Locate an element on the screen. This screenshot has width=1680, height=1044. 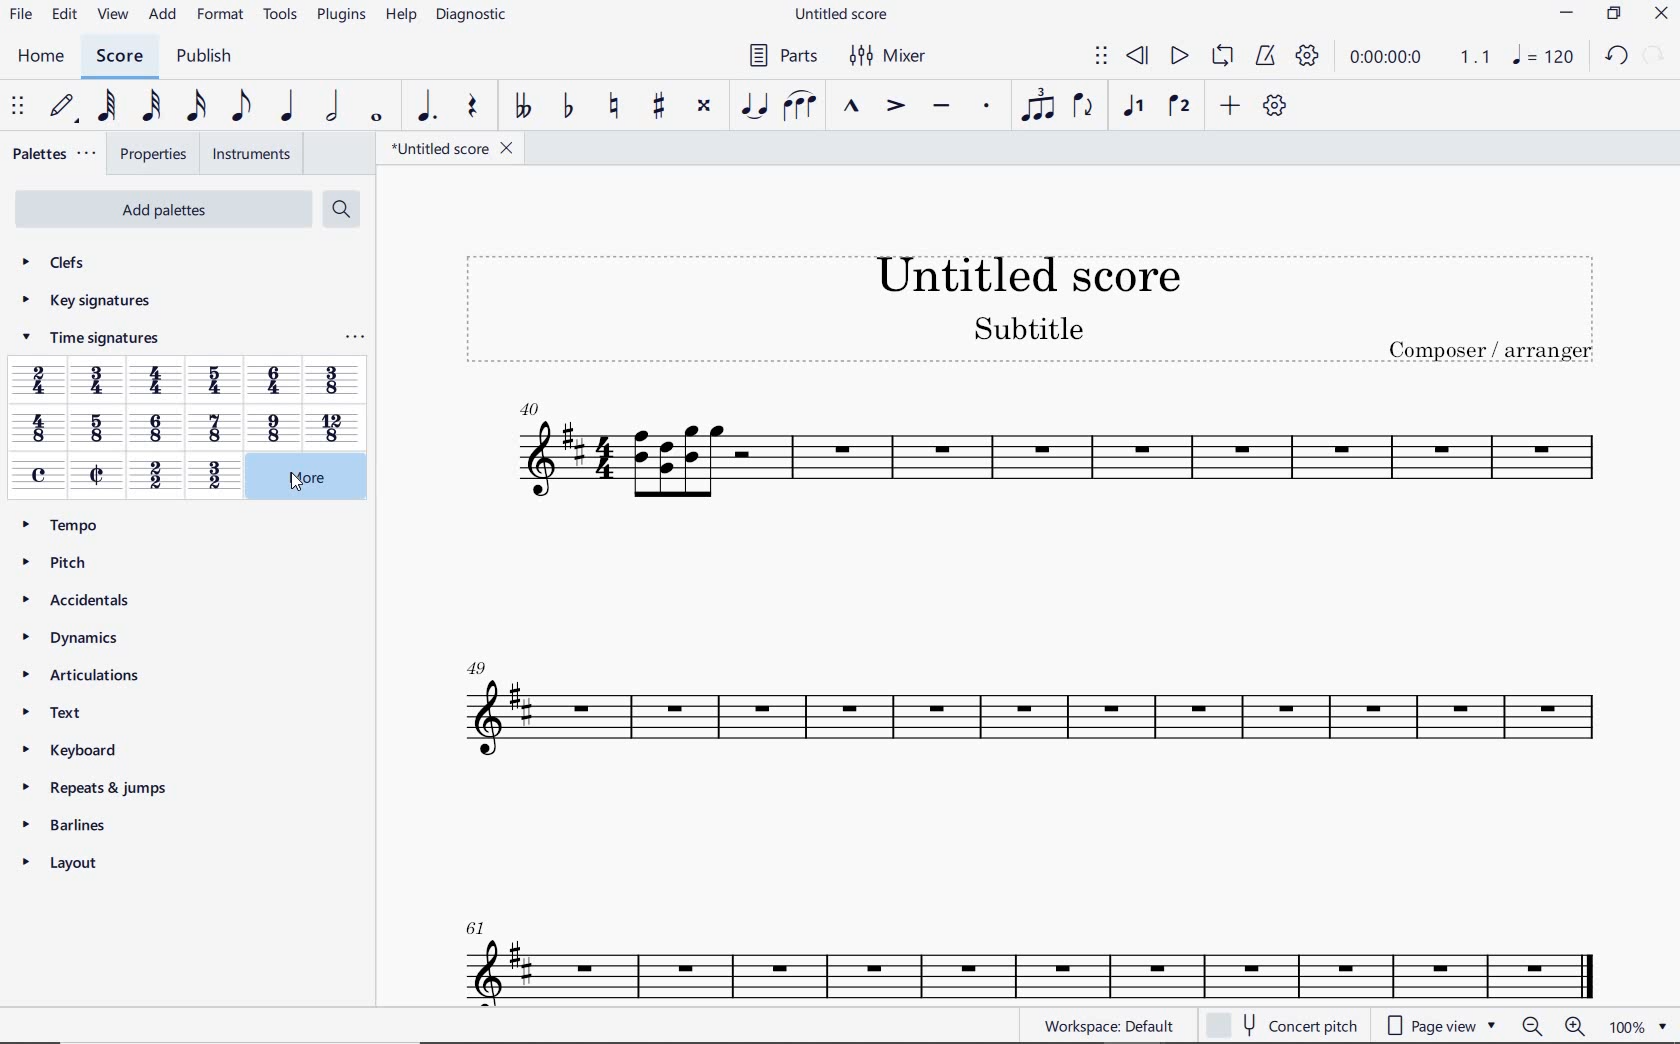
TOOLS is located at coordinates (277, 15).